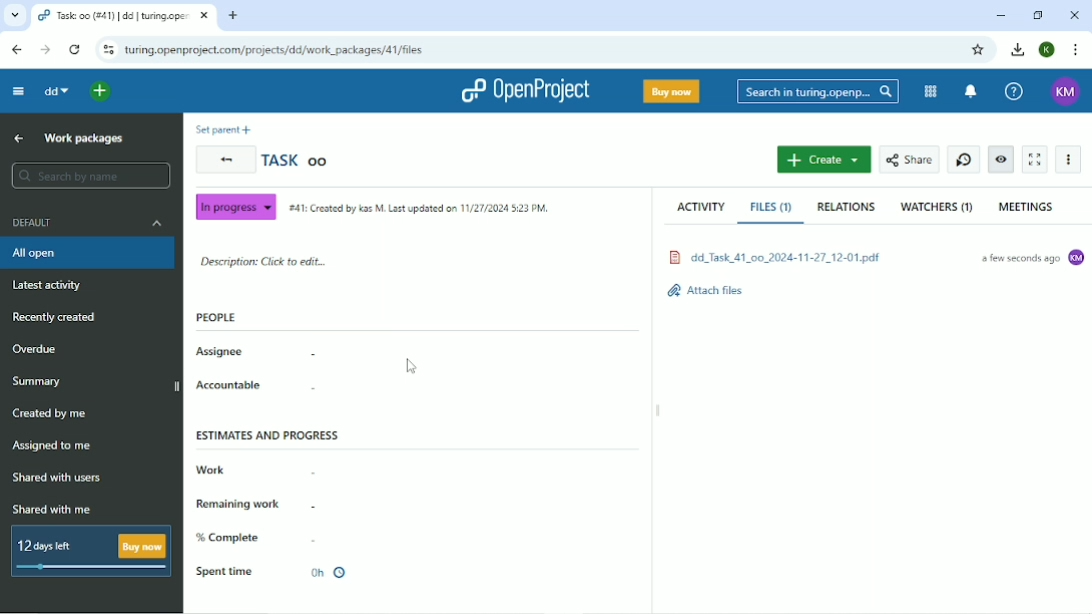 The image size is (1092, 614). I want to click on Search, so click(817, 90).